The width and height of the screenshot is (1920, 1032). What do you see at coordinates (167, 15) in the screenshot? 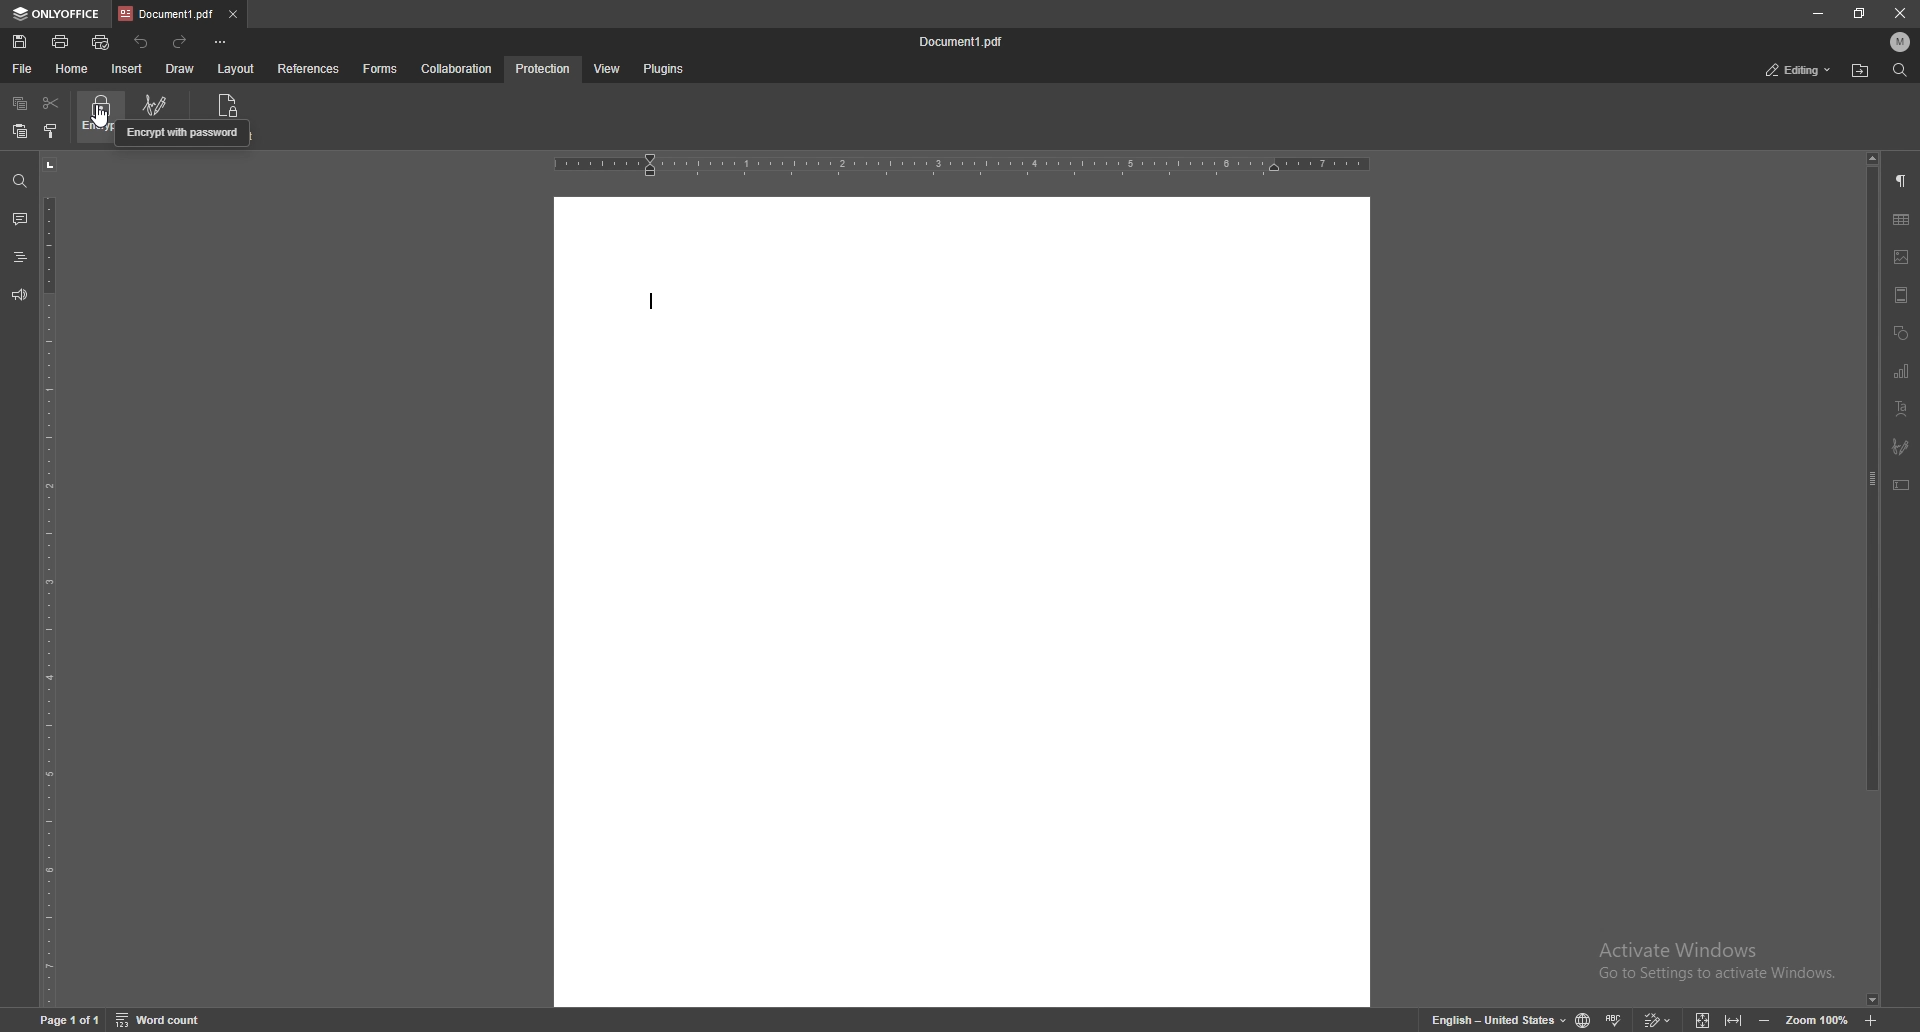
I see `tab` at bounding box center [167, 15].